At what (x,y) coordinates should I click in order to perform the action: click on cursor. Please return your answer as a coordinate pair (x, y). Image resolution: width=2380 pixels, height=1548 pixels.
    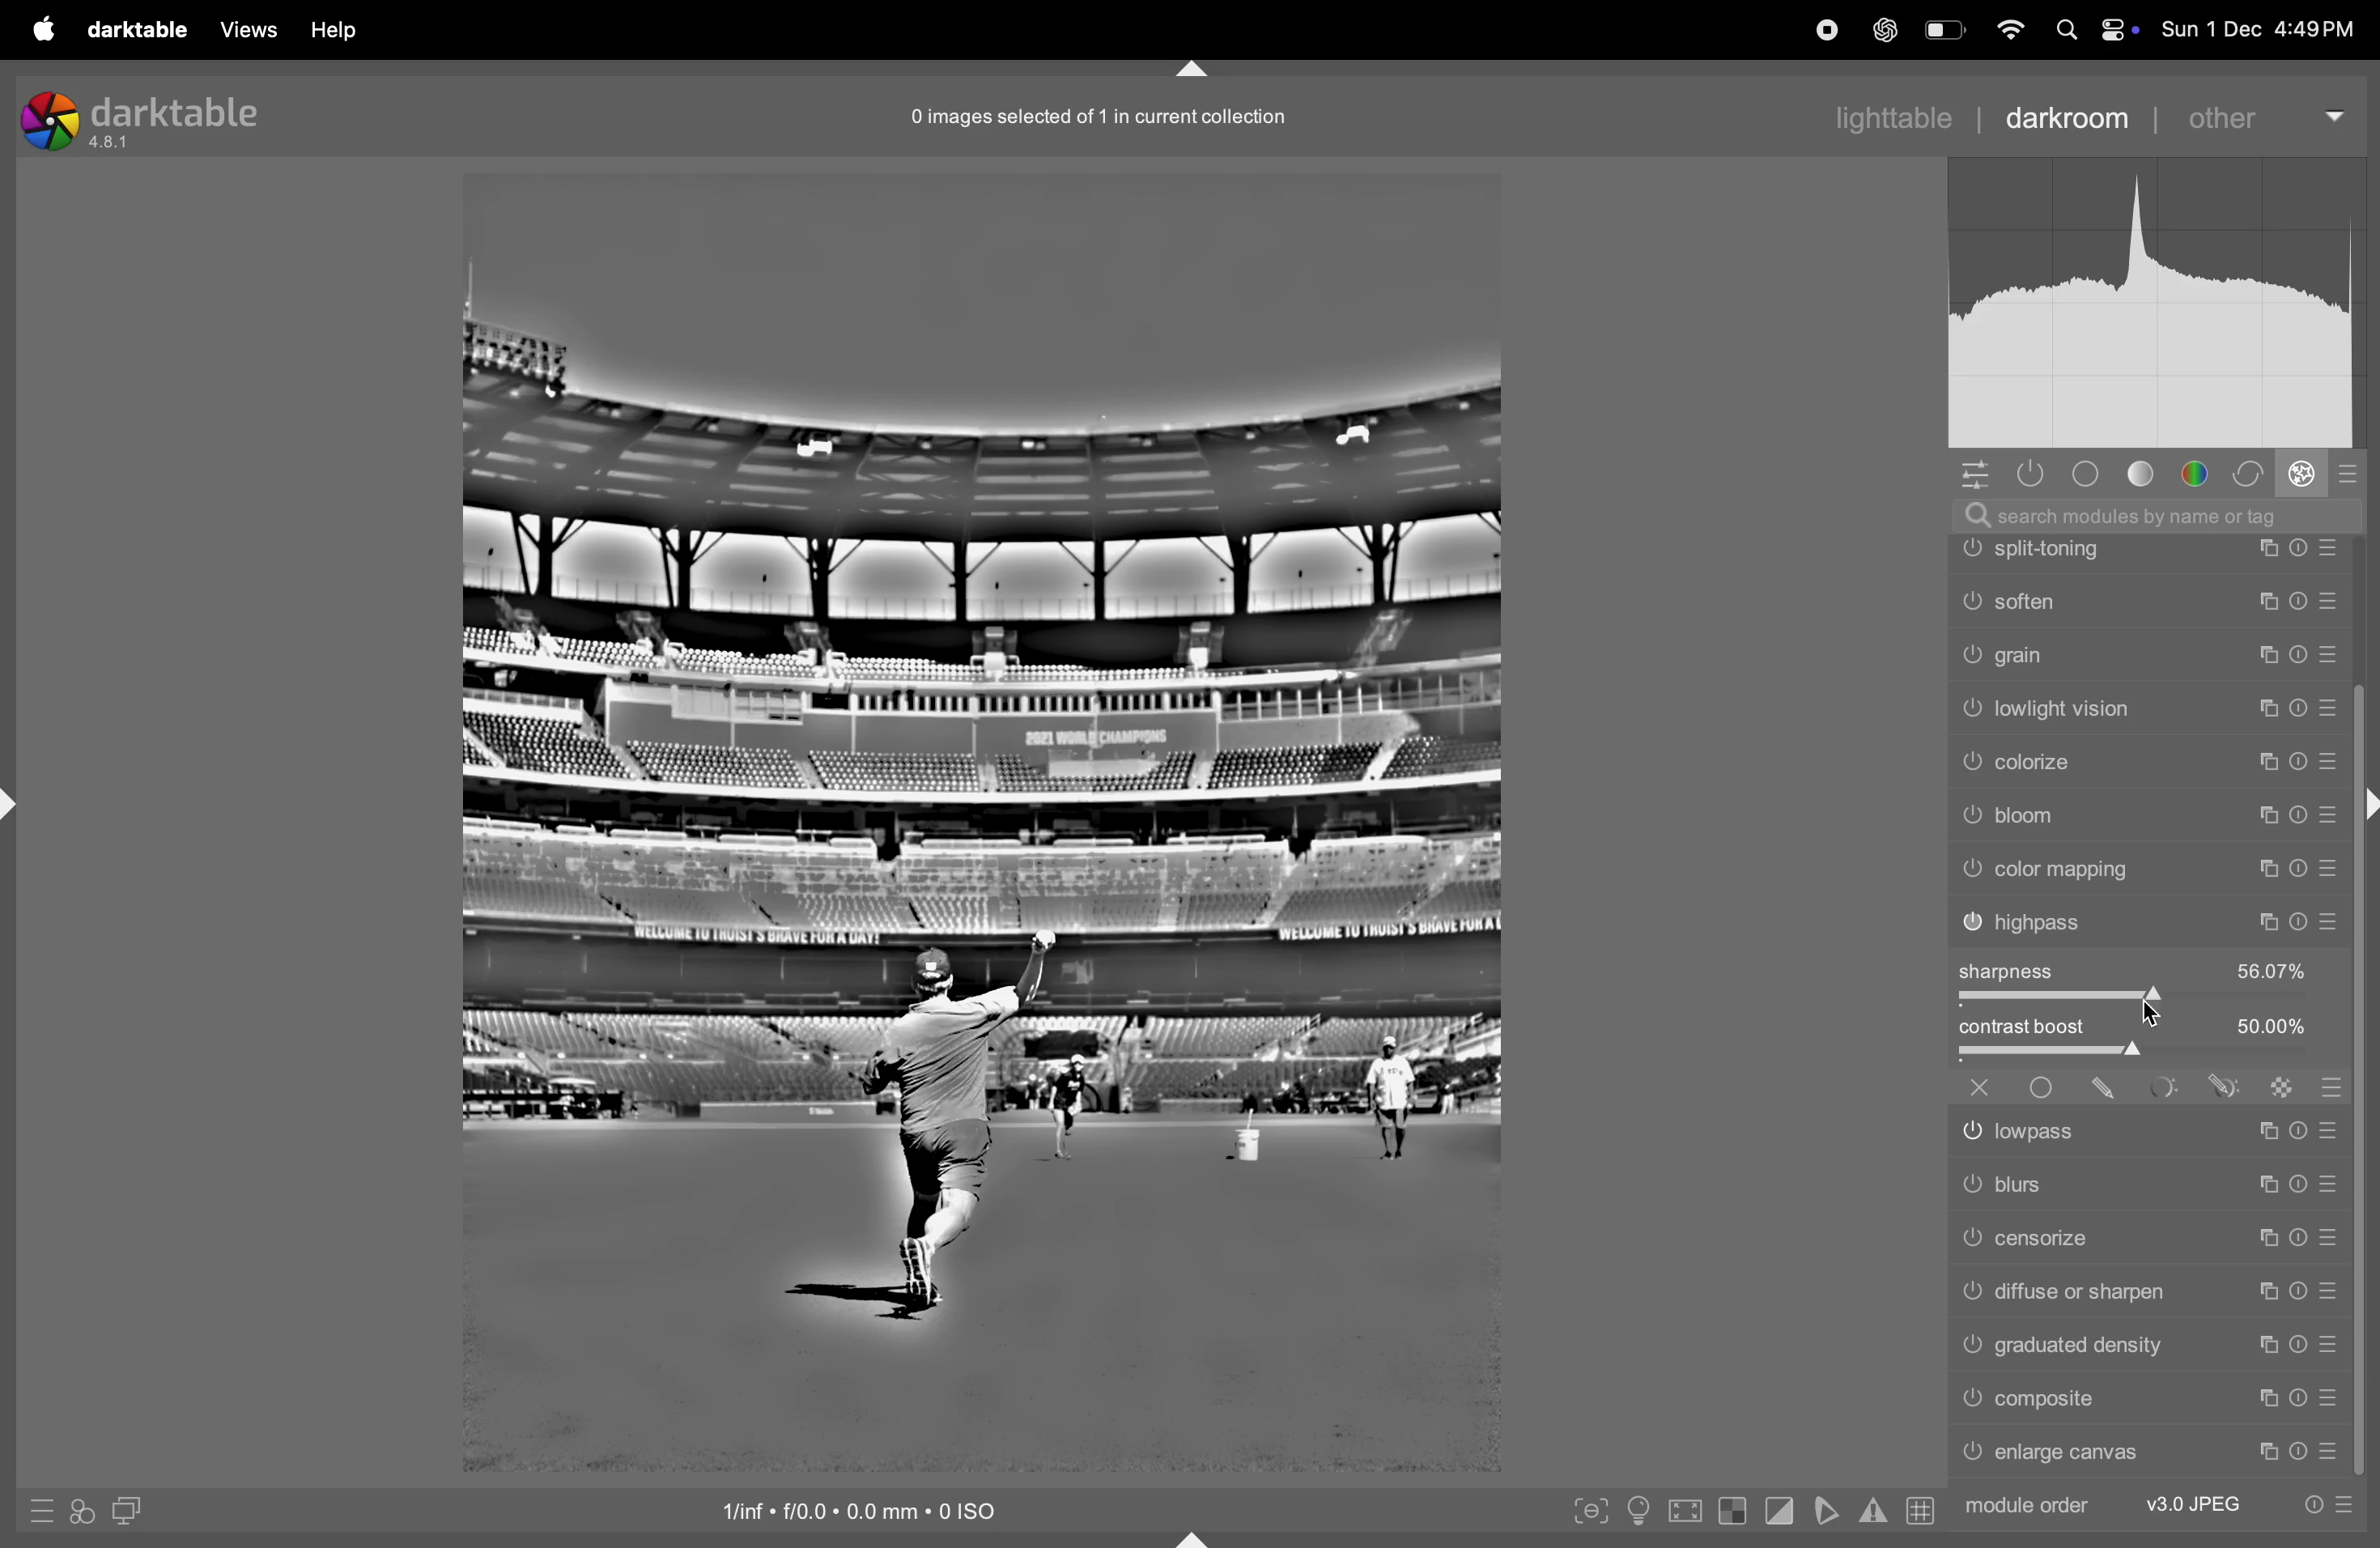
    Looking at the image, I should click on (2162, 1005).